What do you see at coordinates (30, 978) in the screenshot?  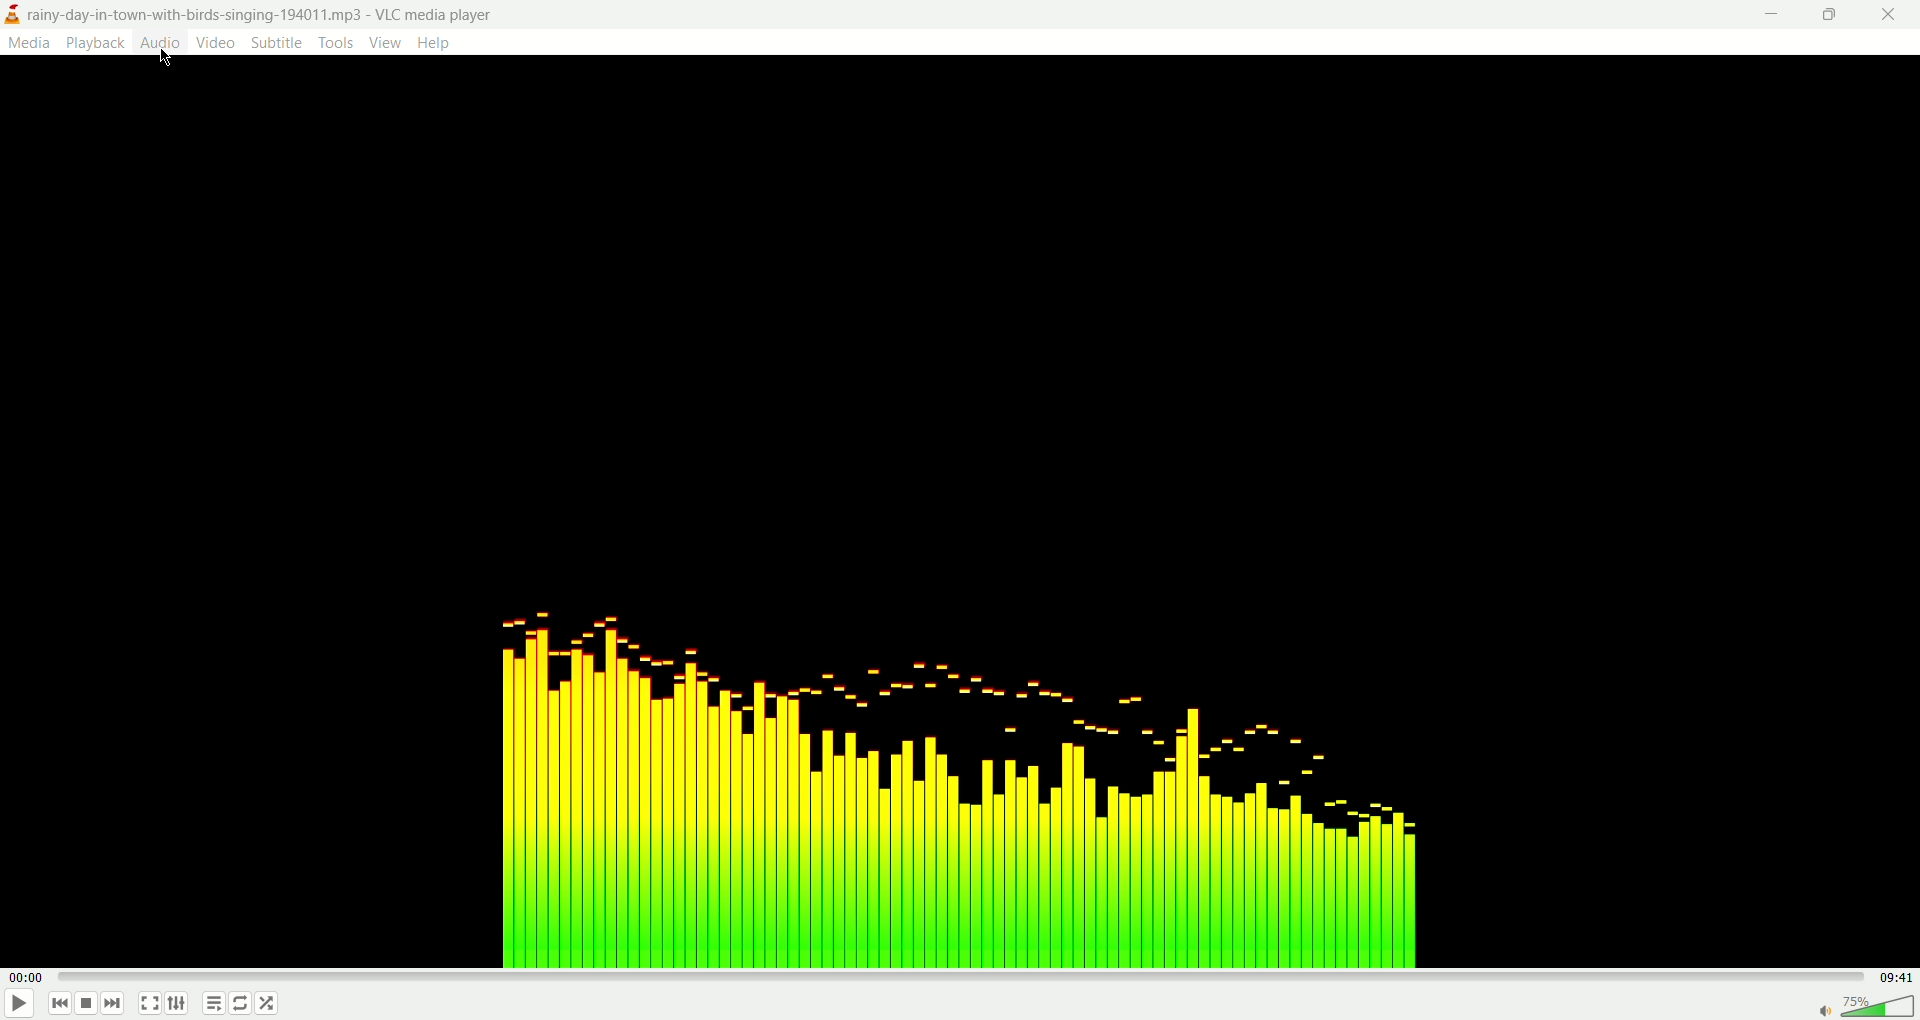 I see `played time` at bounding box center [30, 978].